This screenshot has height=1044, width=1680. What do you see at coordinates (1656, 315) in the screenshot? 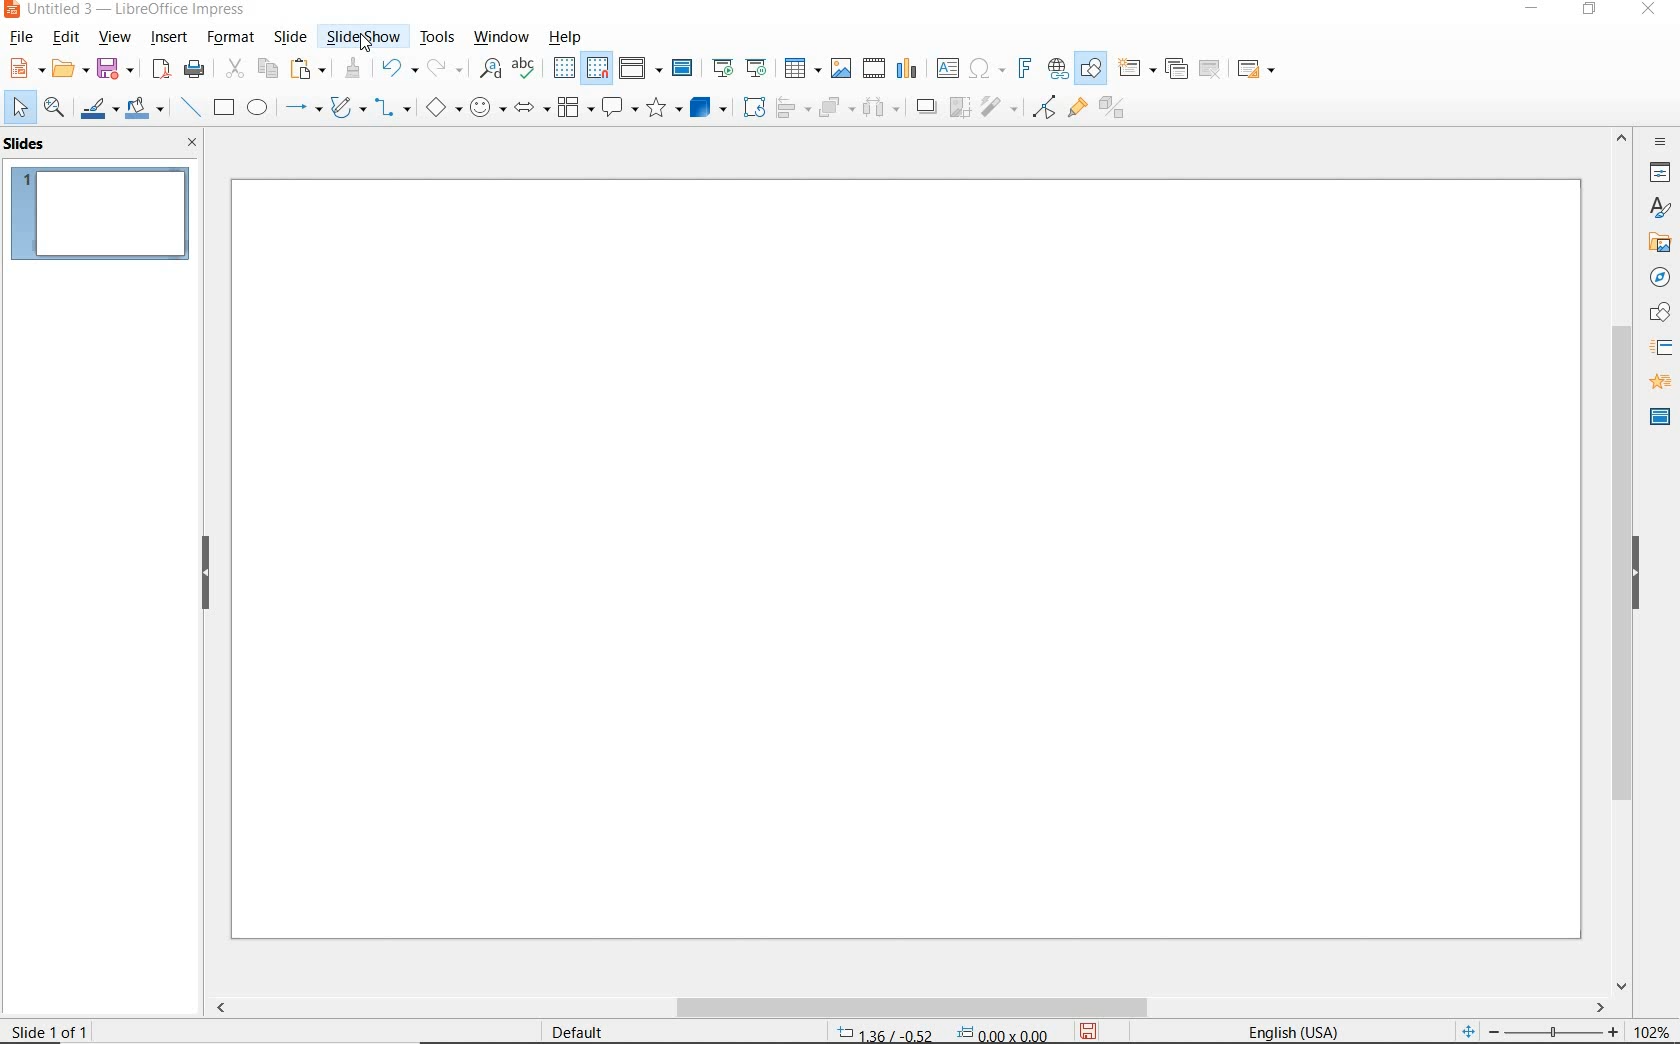
I see `SHAPES` at bounding box center [1656, 315].